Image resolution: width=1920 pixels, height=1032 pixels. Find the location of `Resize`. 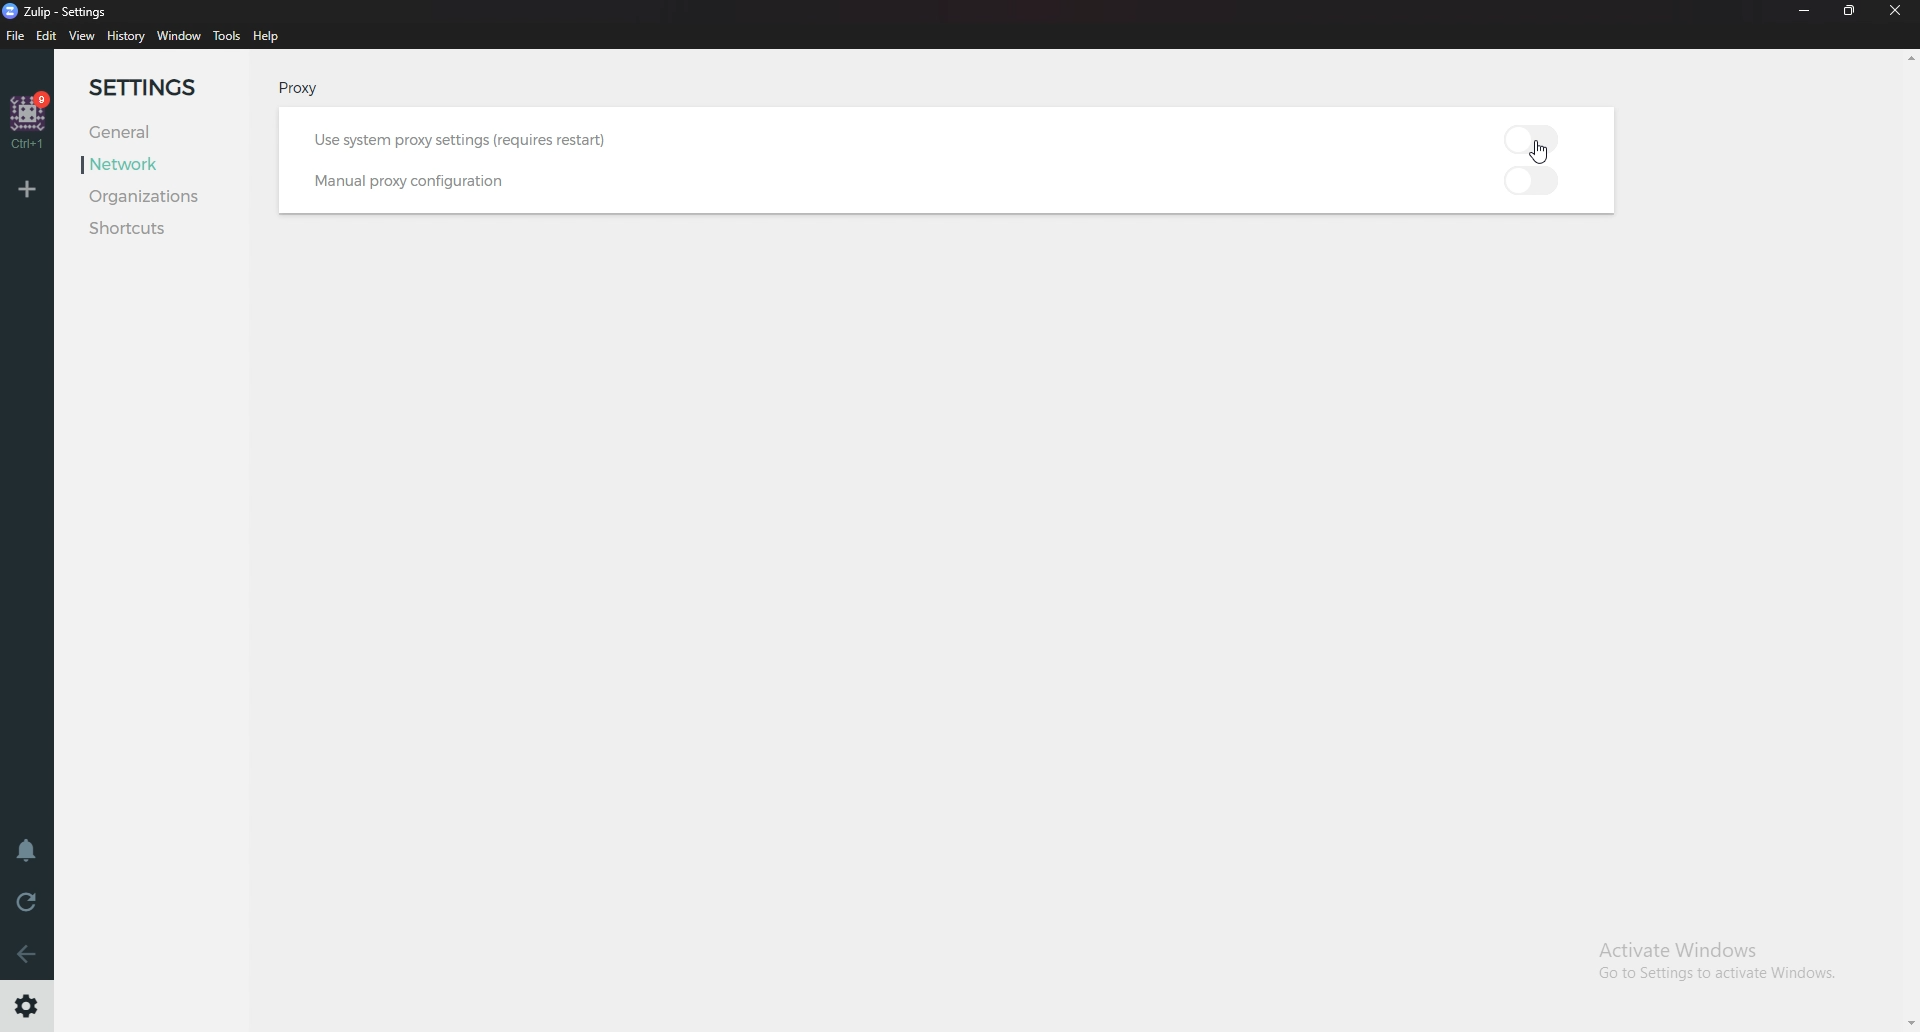

Resize is located at coordinates (1848, 11).